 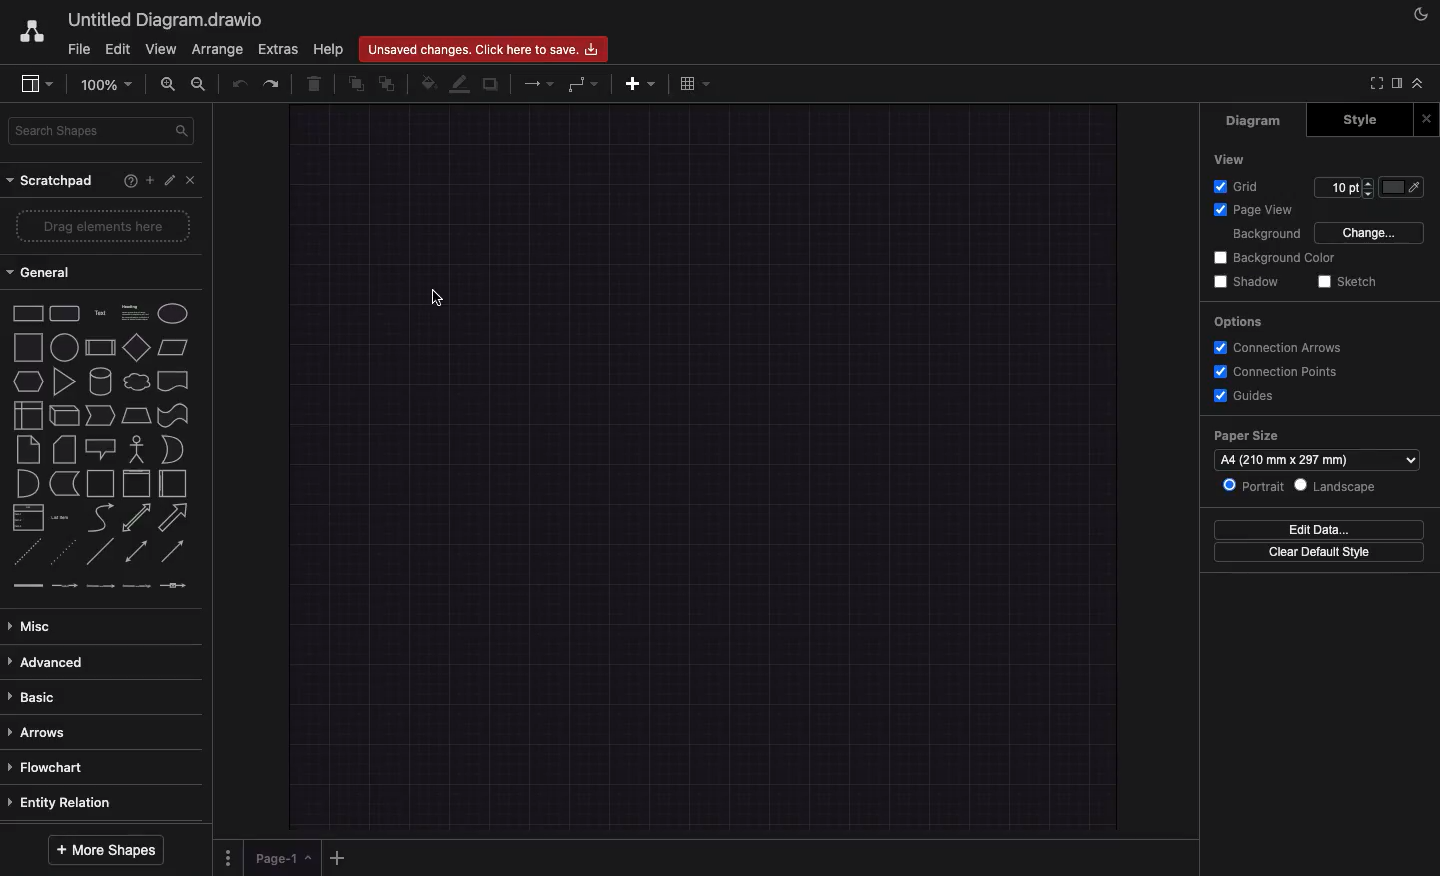 What do you see at coordinates (694, 82) in the screenshot?
I see `Table` at bounding box center [694, 82].